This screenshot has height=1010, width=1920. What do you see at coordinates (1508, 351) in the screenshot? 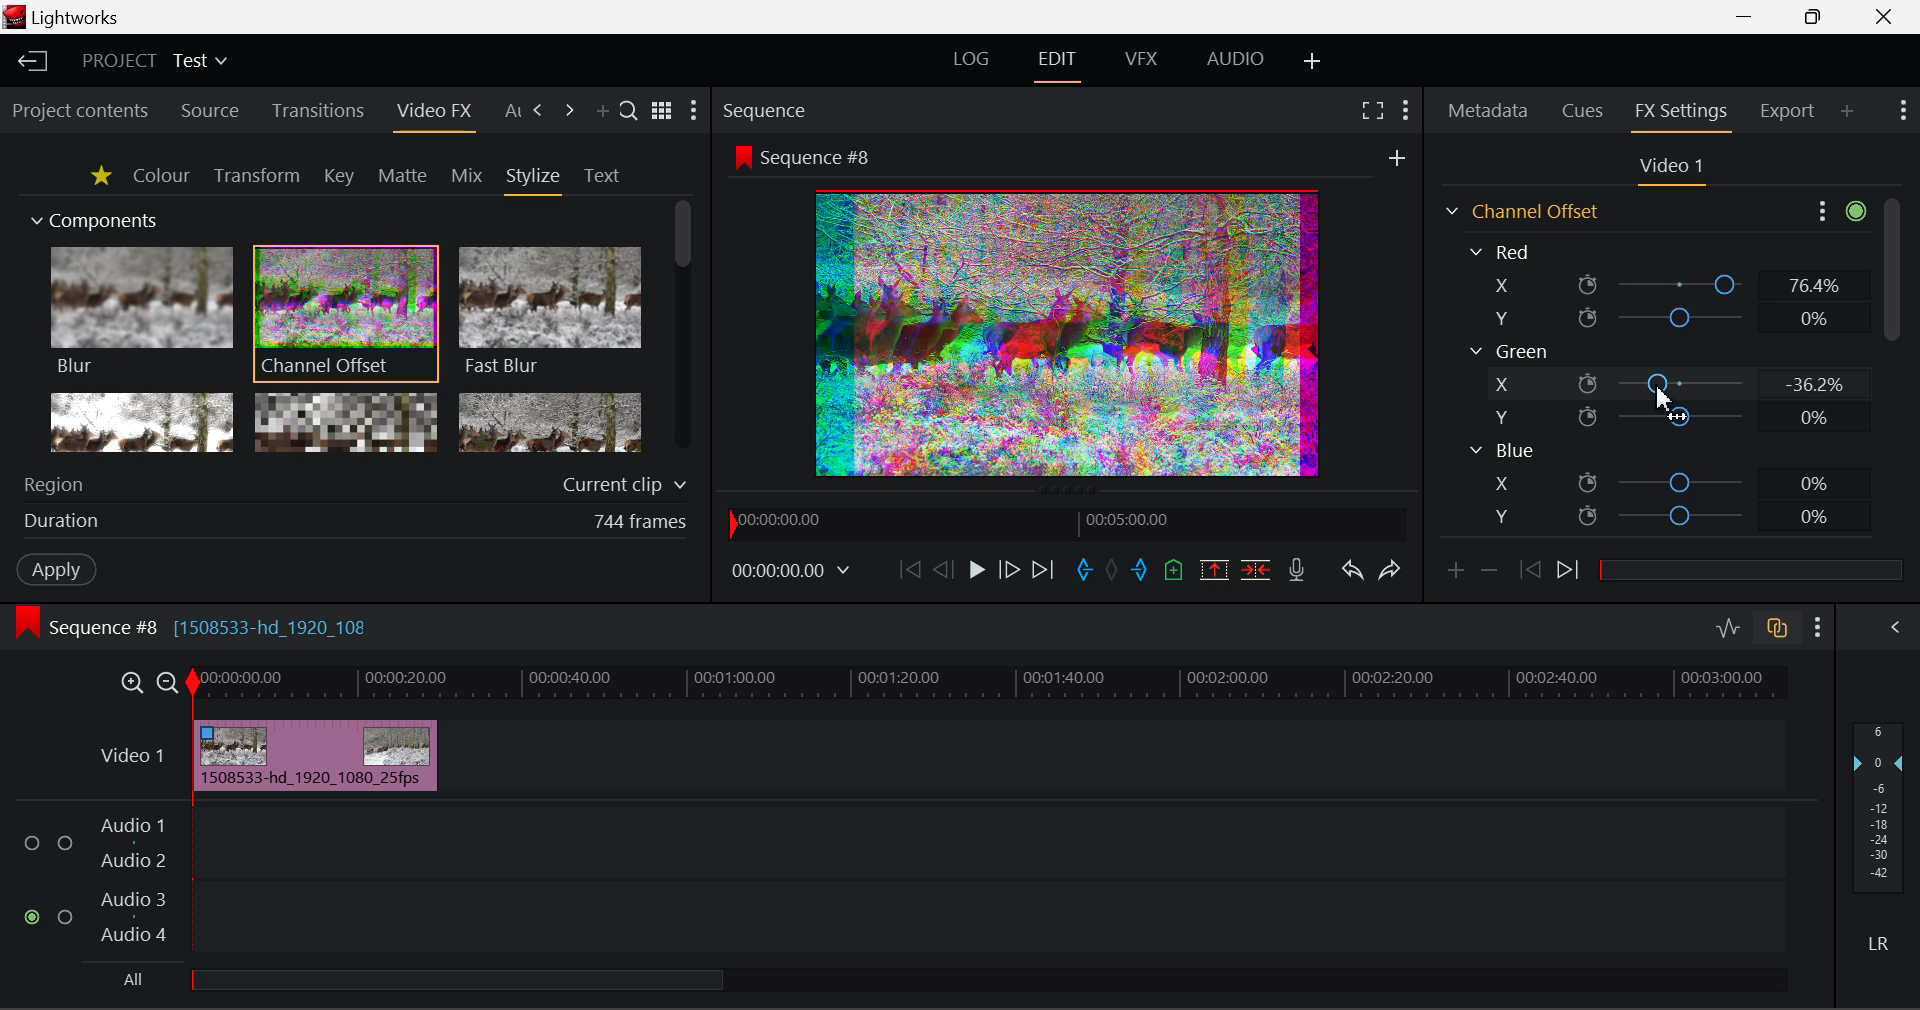
I see `Green` at bounding box center [1508, 351].